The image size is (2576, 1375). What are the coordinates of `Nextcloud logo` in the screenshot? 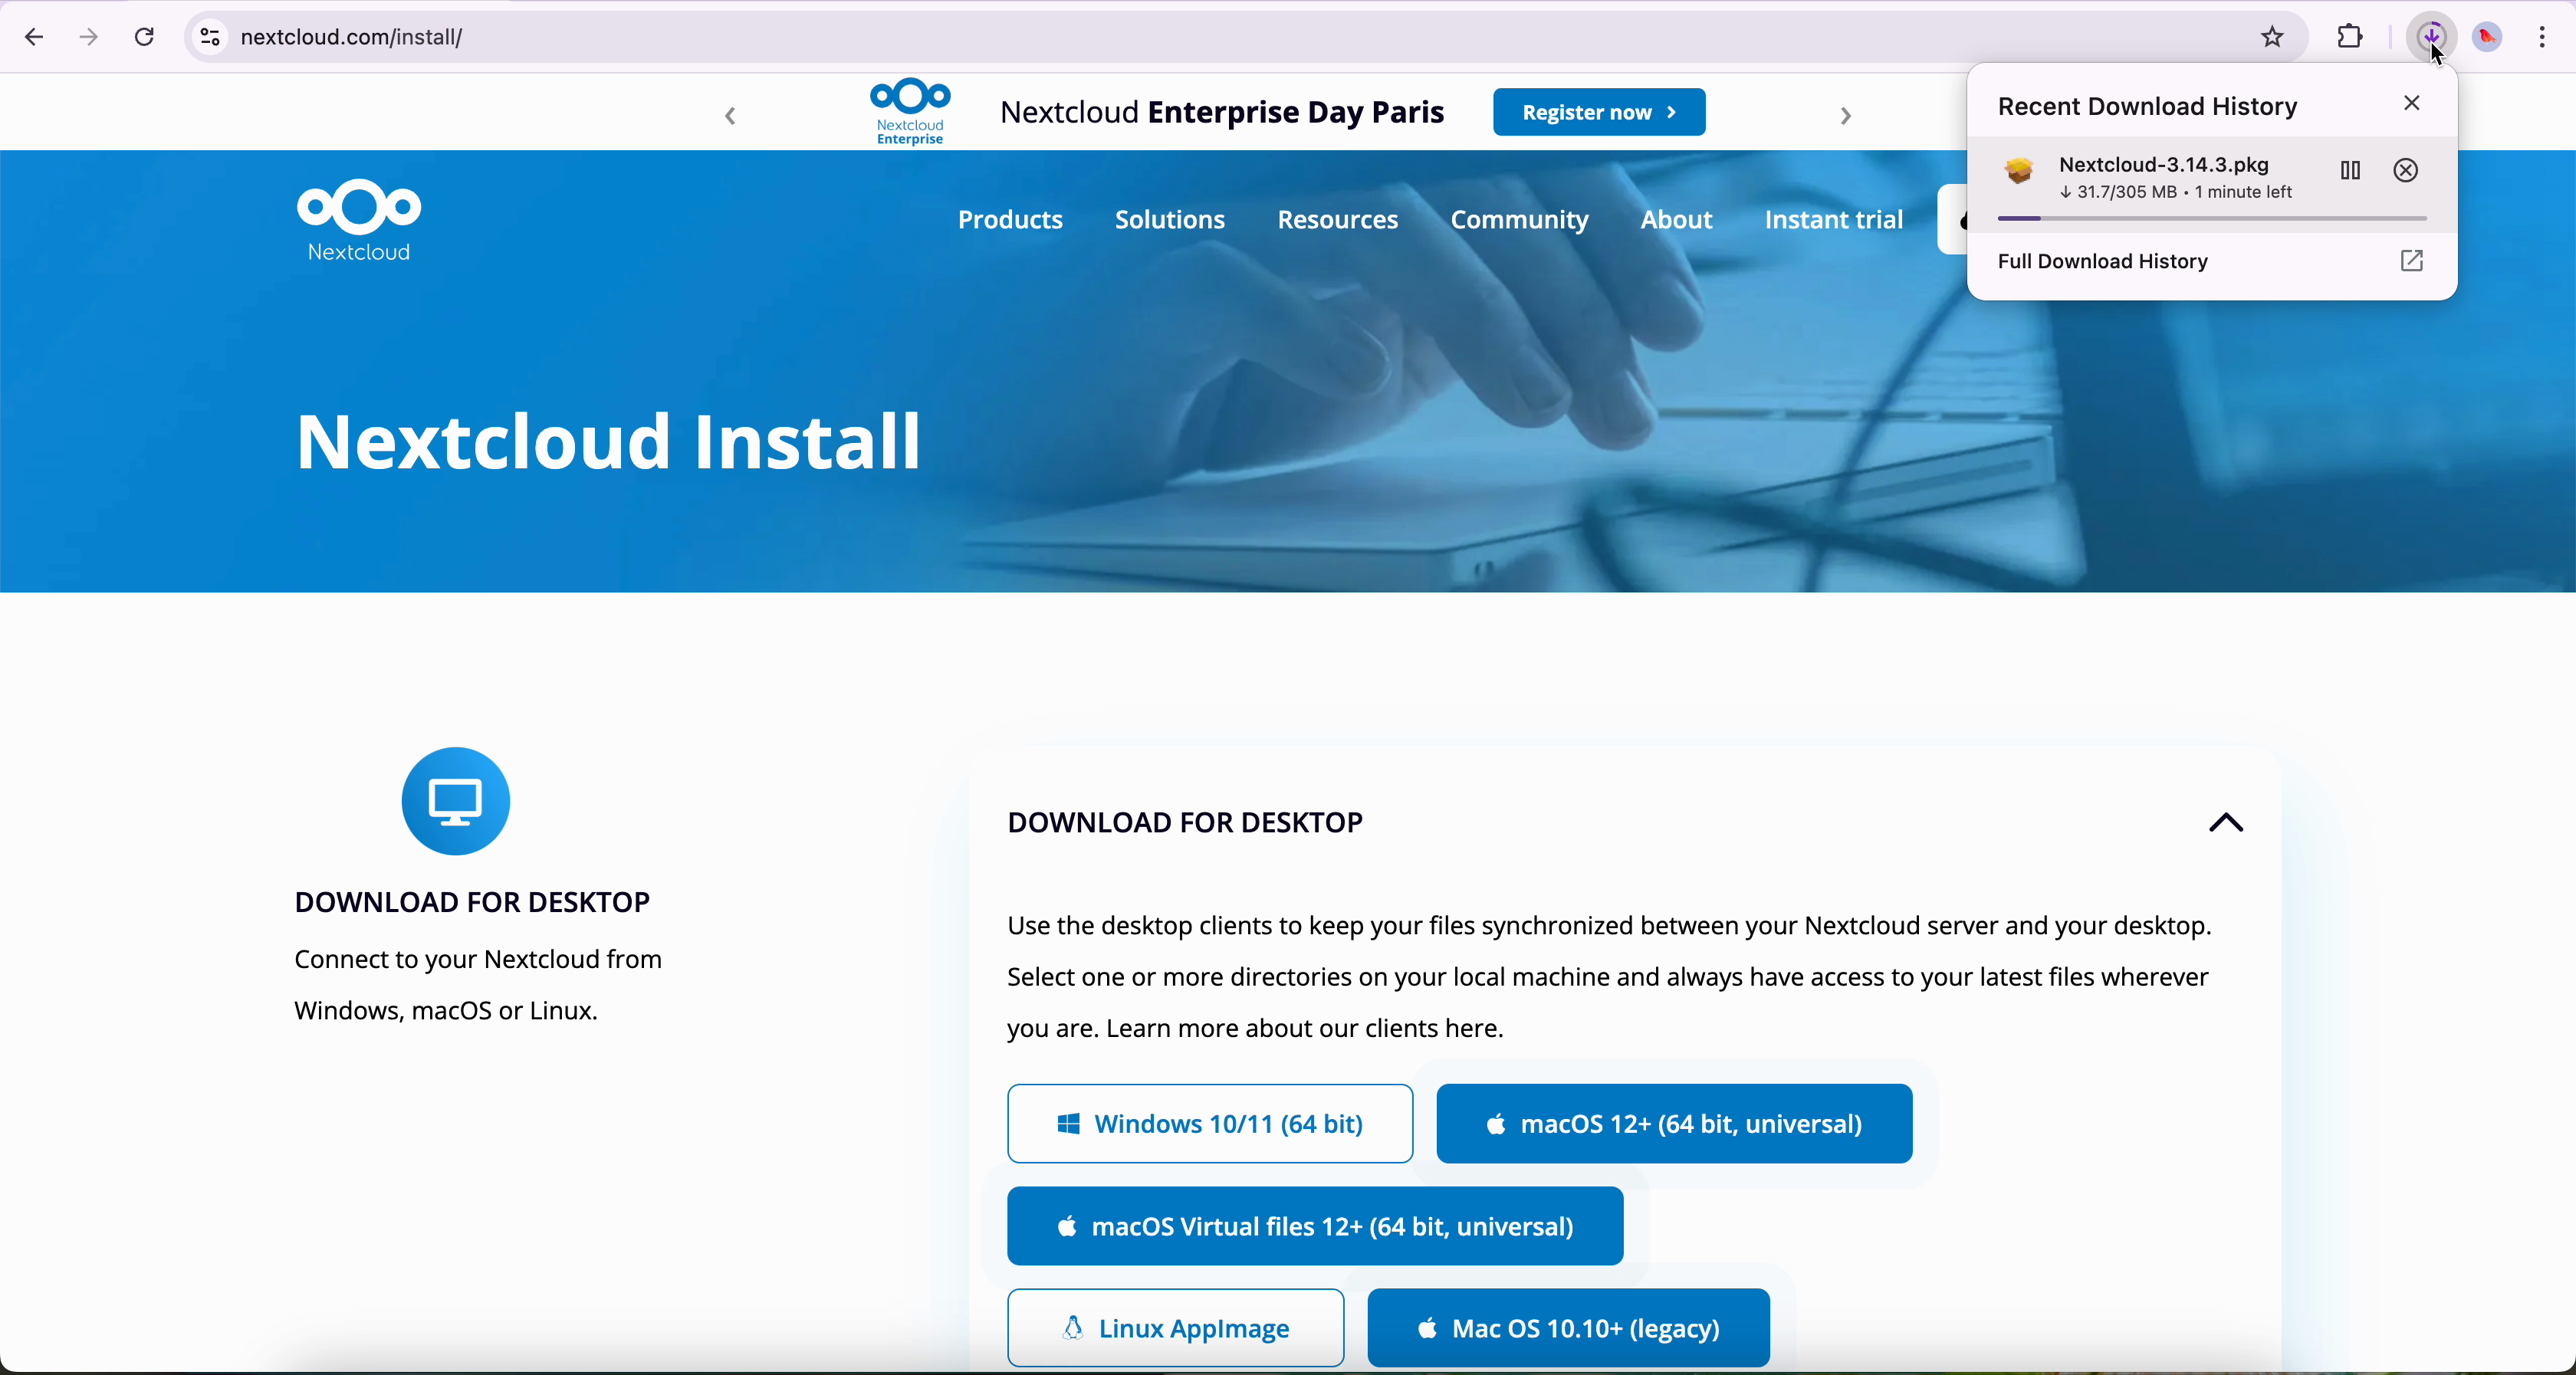 It's located at (909, 113).